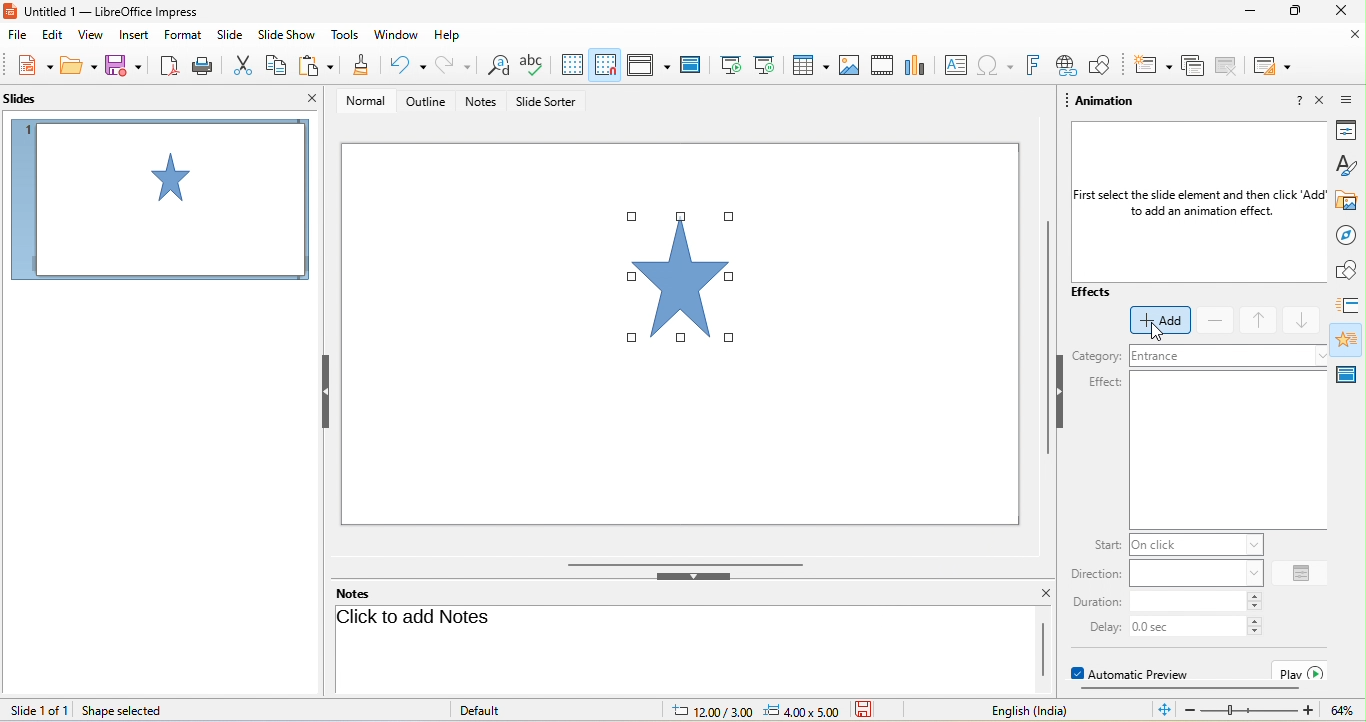  Describe the element at coordinates (1104, 383) in the screenshot. I see `effect` at that location.